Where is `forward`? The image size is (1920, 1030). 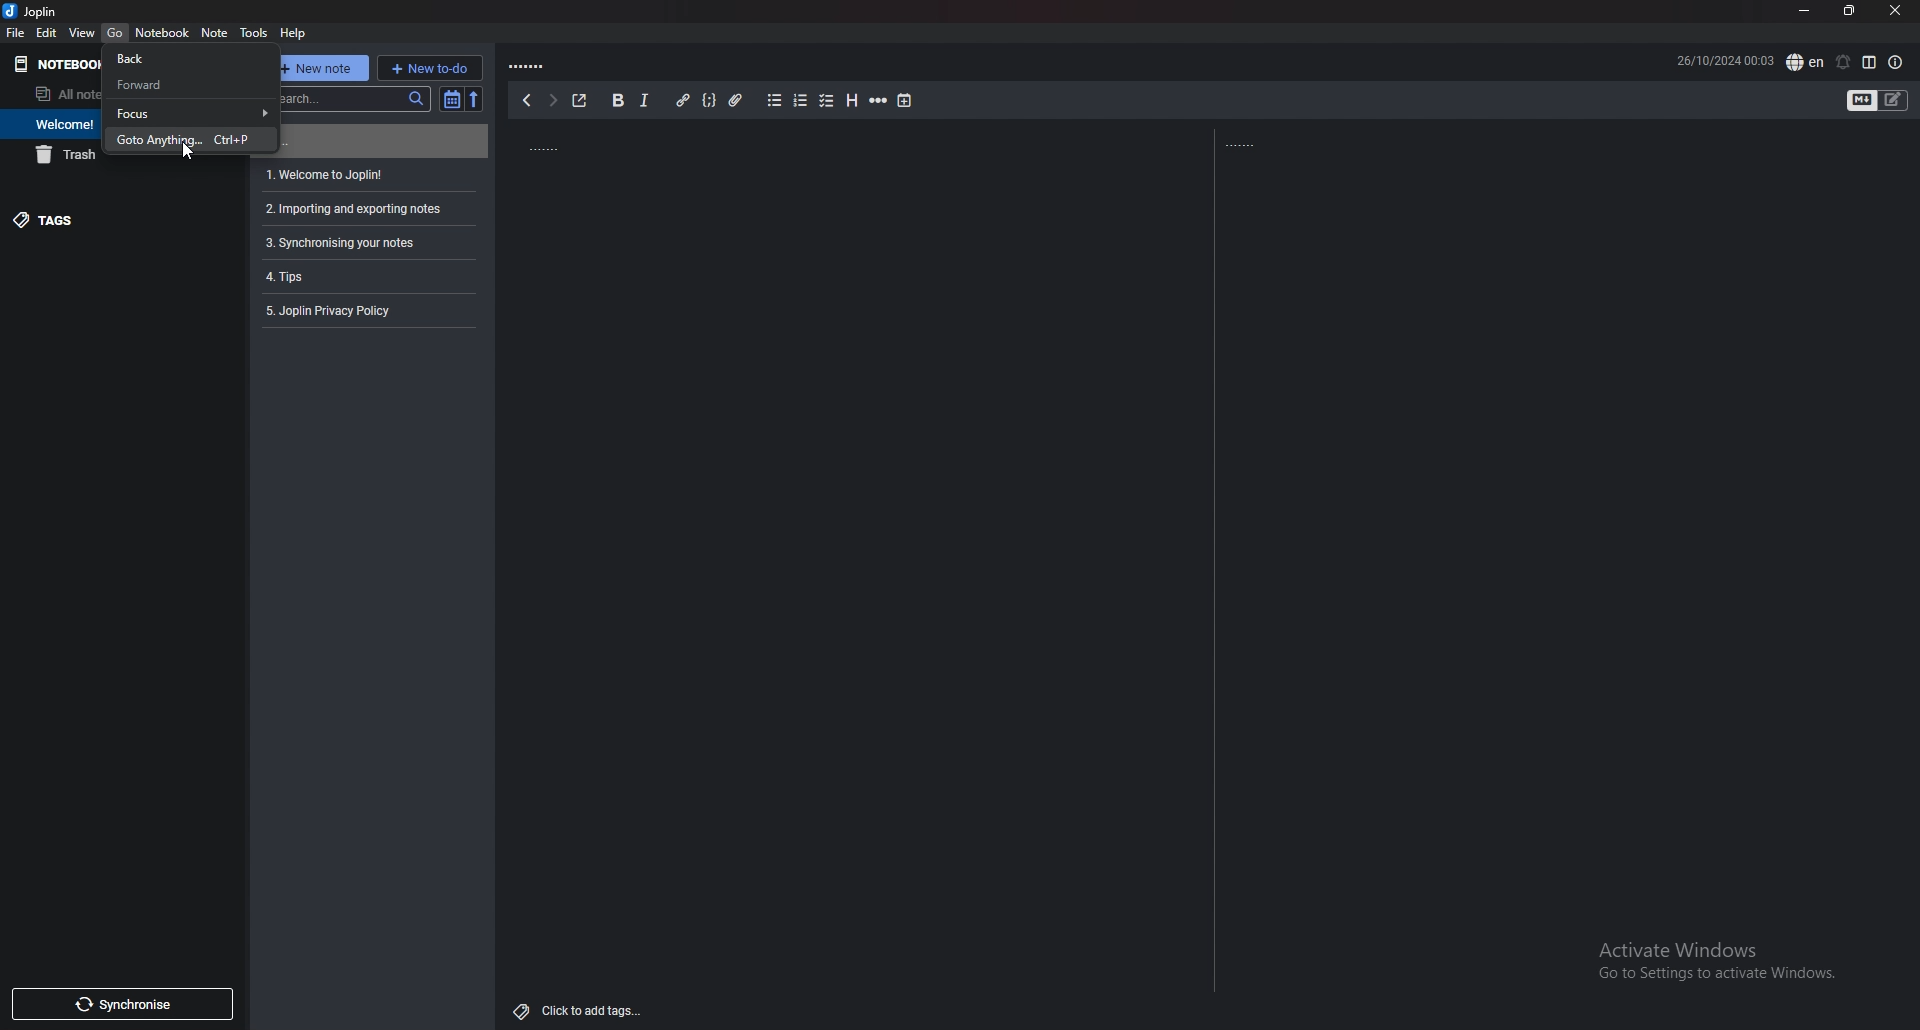
forward is located at coordinates (189, 84).